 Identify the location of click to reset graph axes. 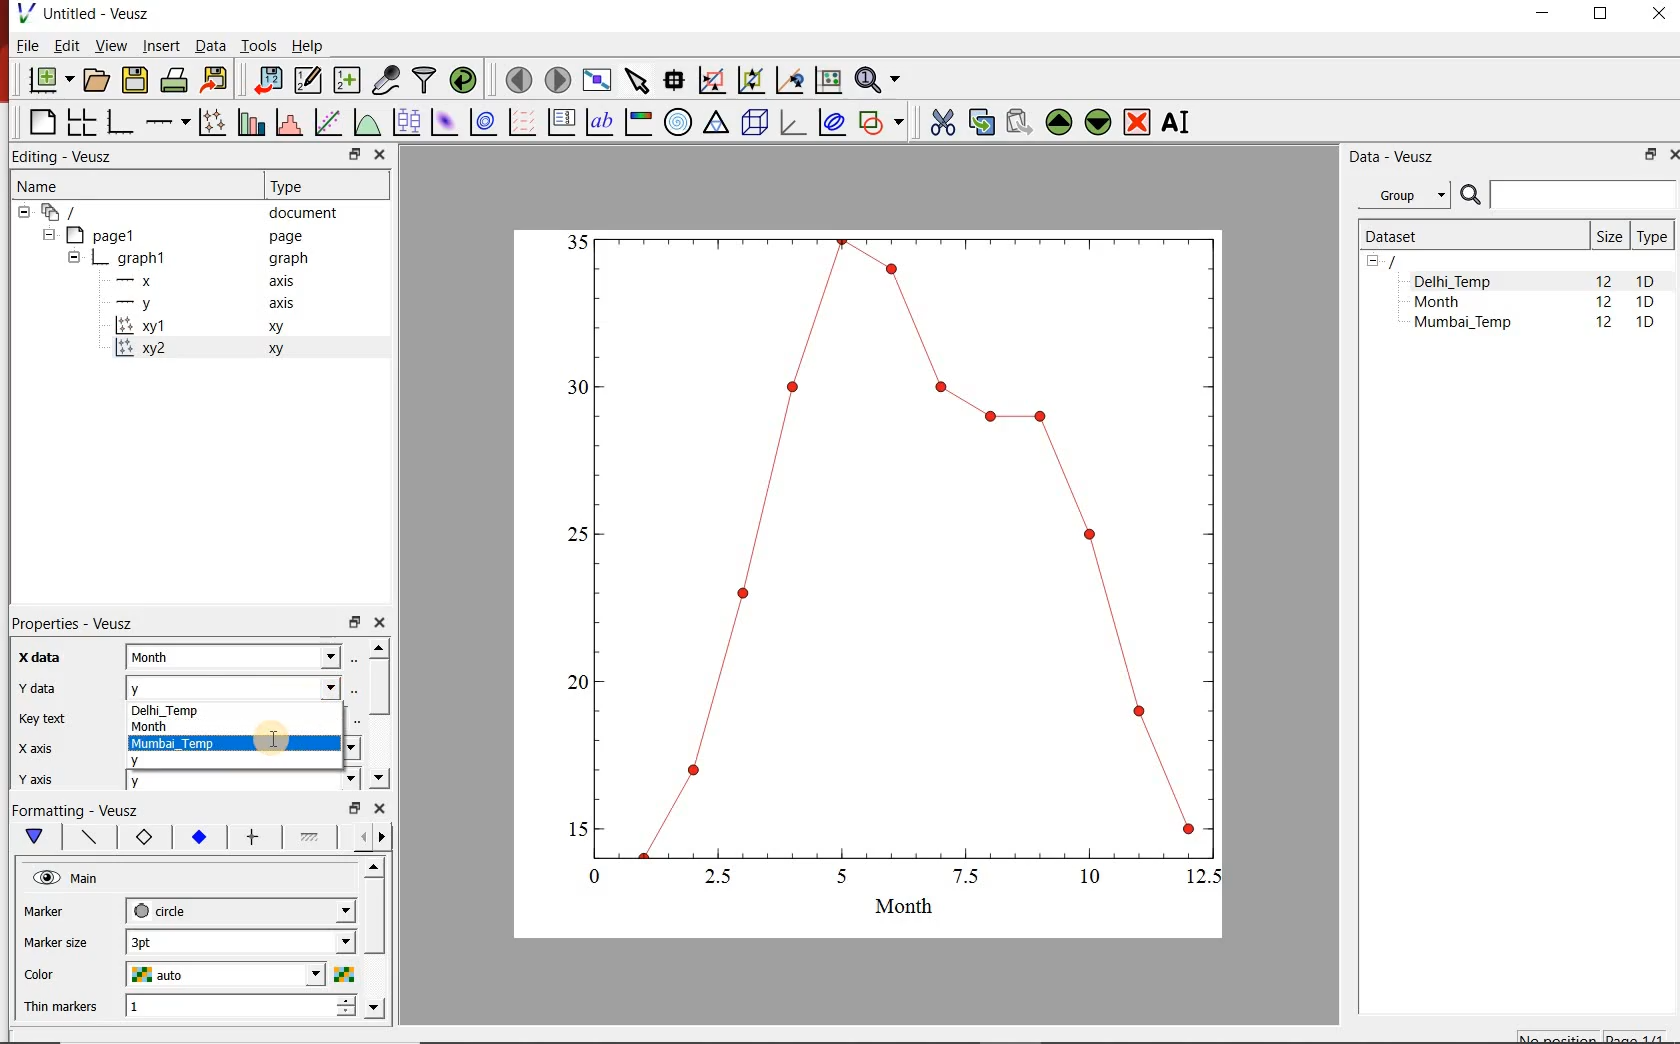
(828, 81).